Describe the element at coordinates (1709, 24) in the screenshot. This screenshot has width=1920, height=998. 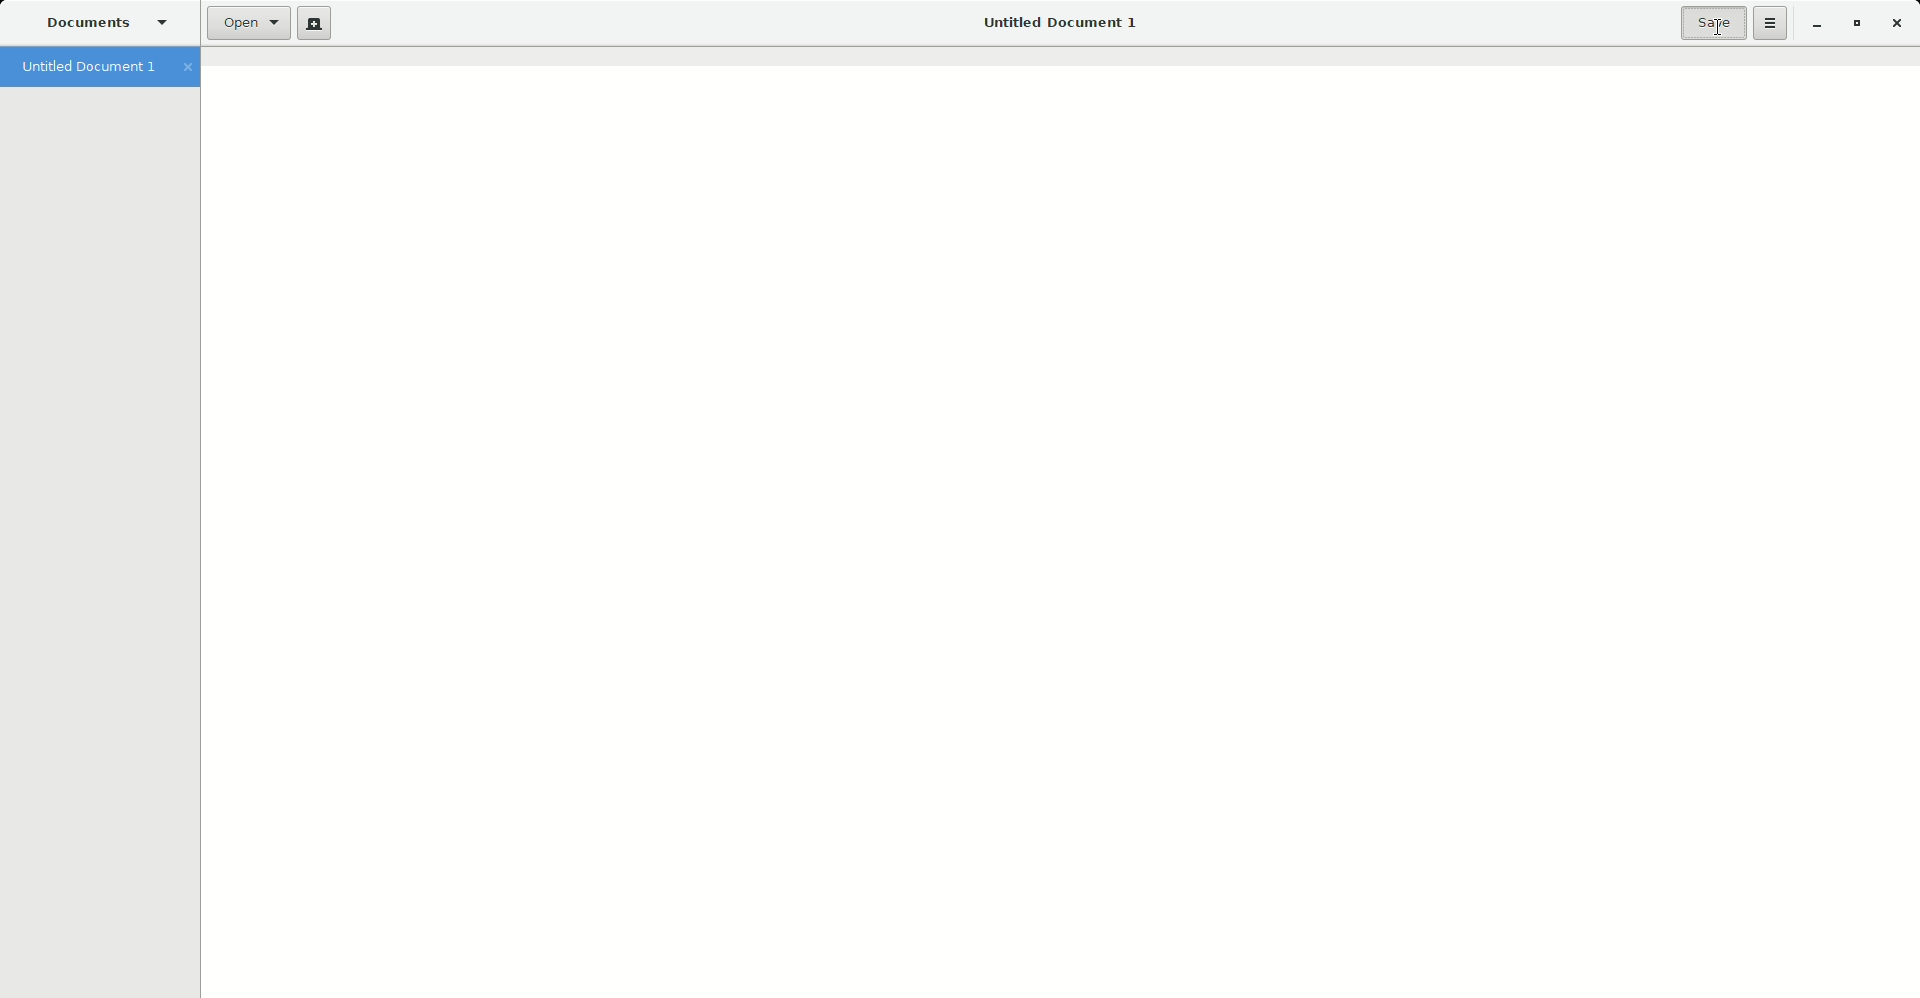
I see `Save` at that location.